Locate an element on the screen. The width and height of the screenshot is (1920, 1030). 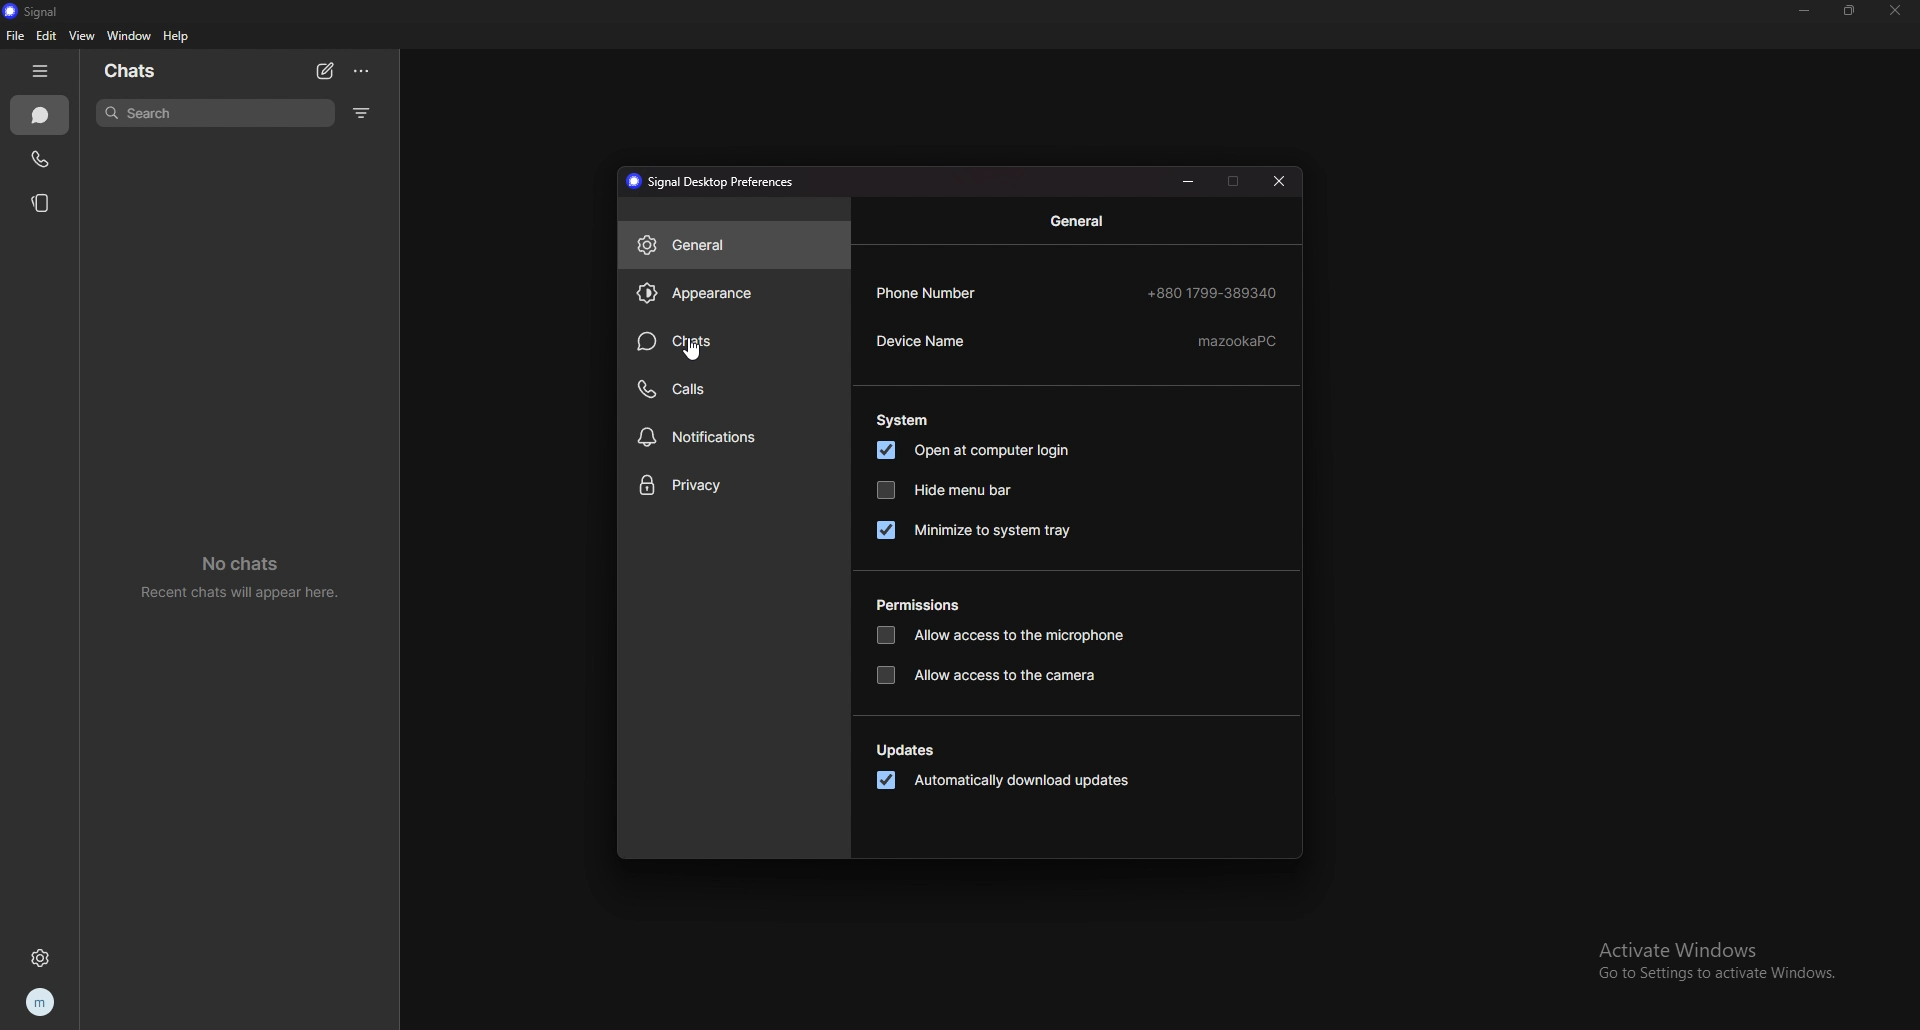
edit is located at coordinates (48, 35).